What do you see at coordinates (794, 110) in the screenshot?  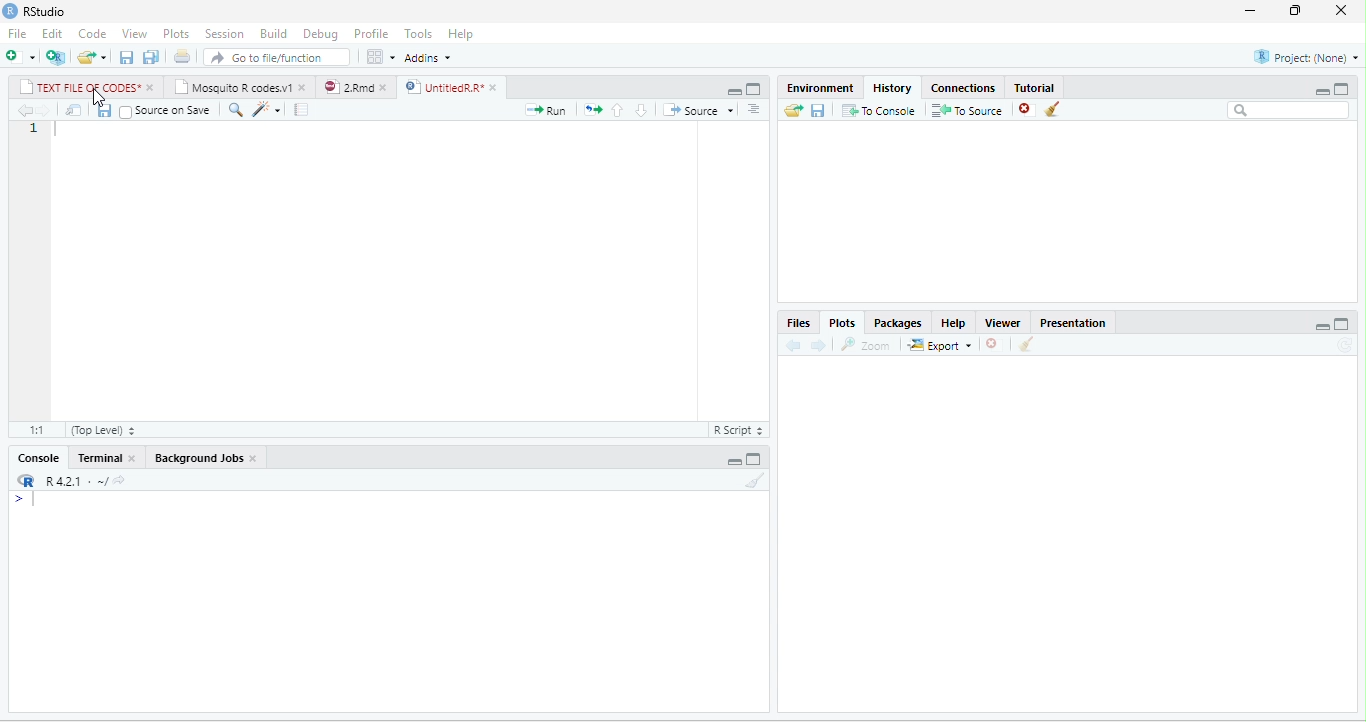 I see `open folder` at bounding box center [794, 110].